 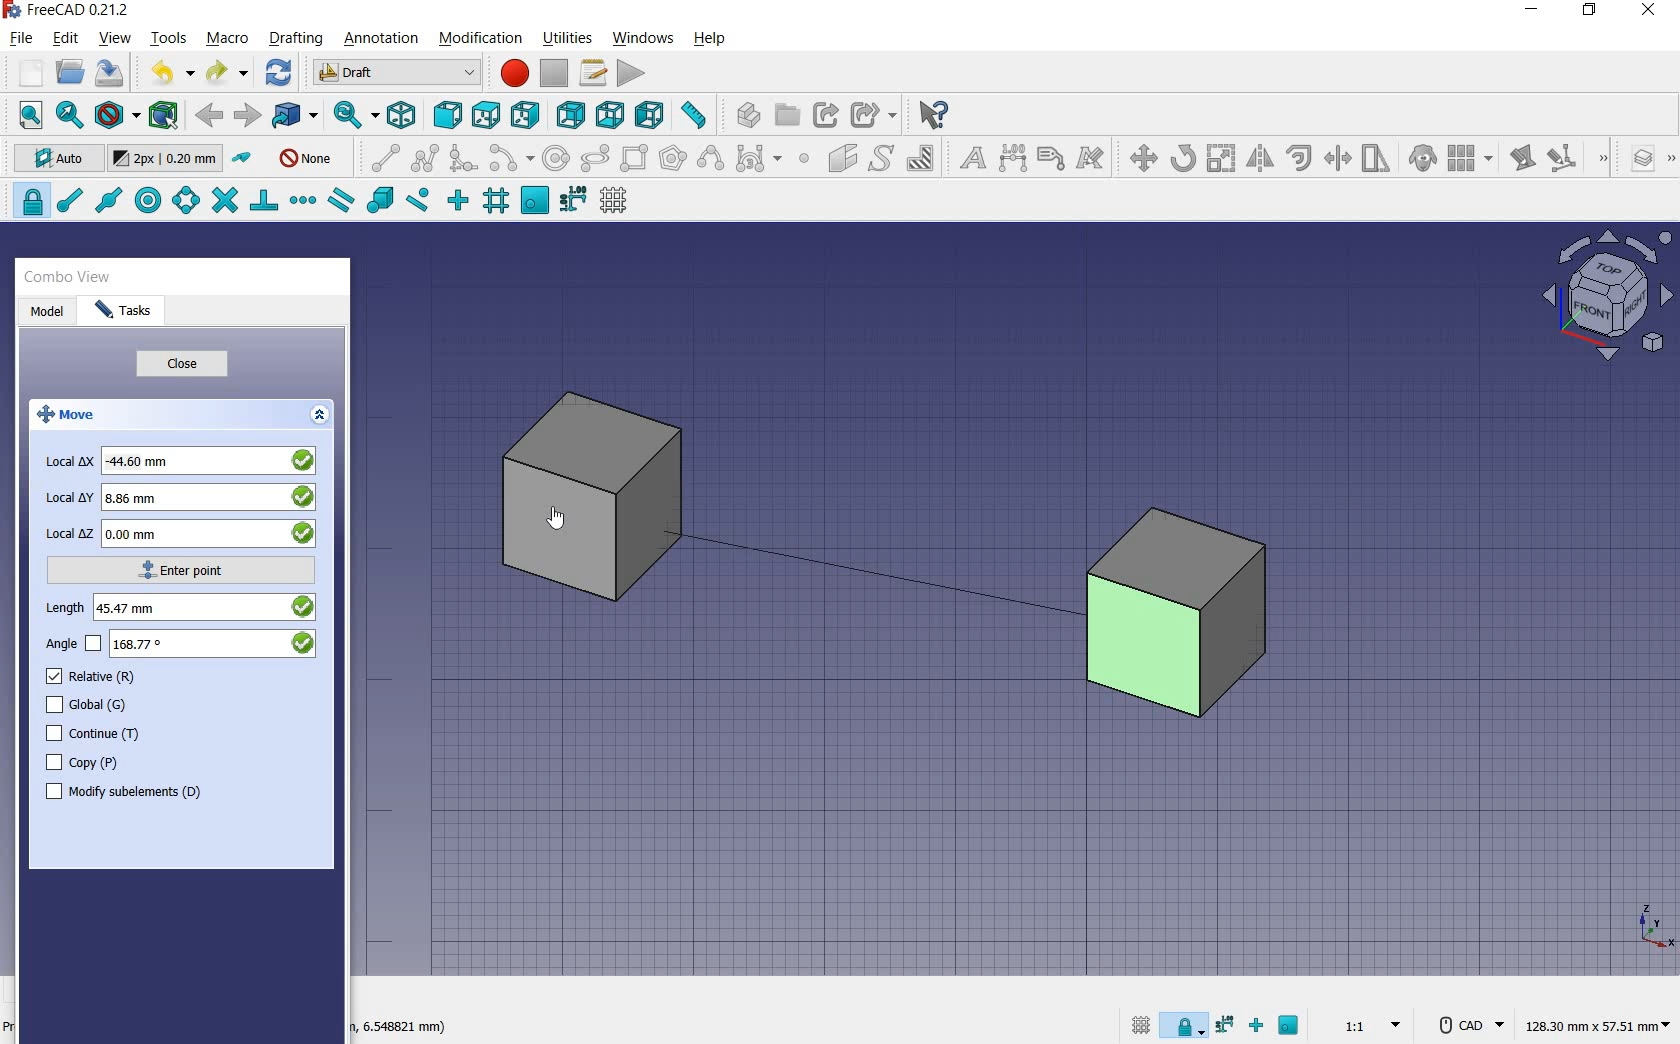 What do you see at coordinates (303, 201) in the screenshot?
I see `snap extension` at bounding box center [303, 201].